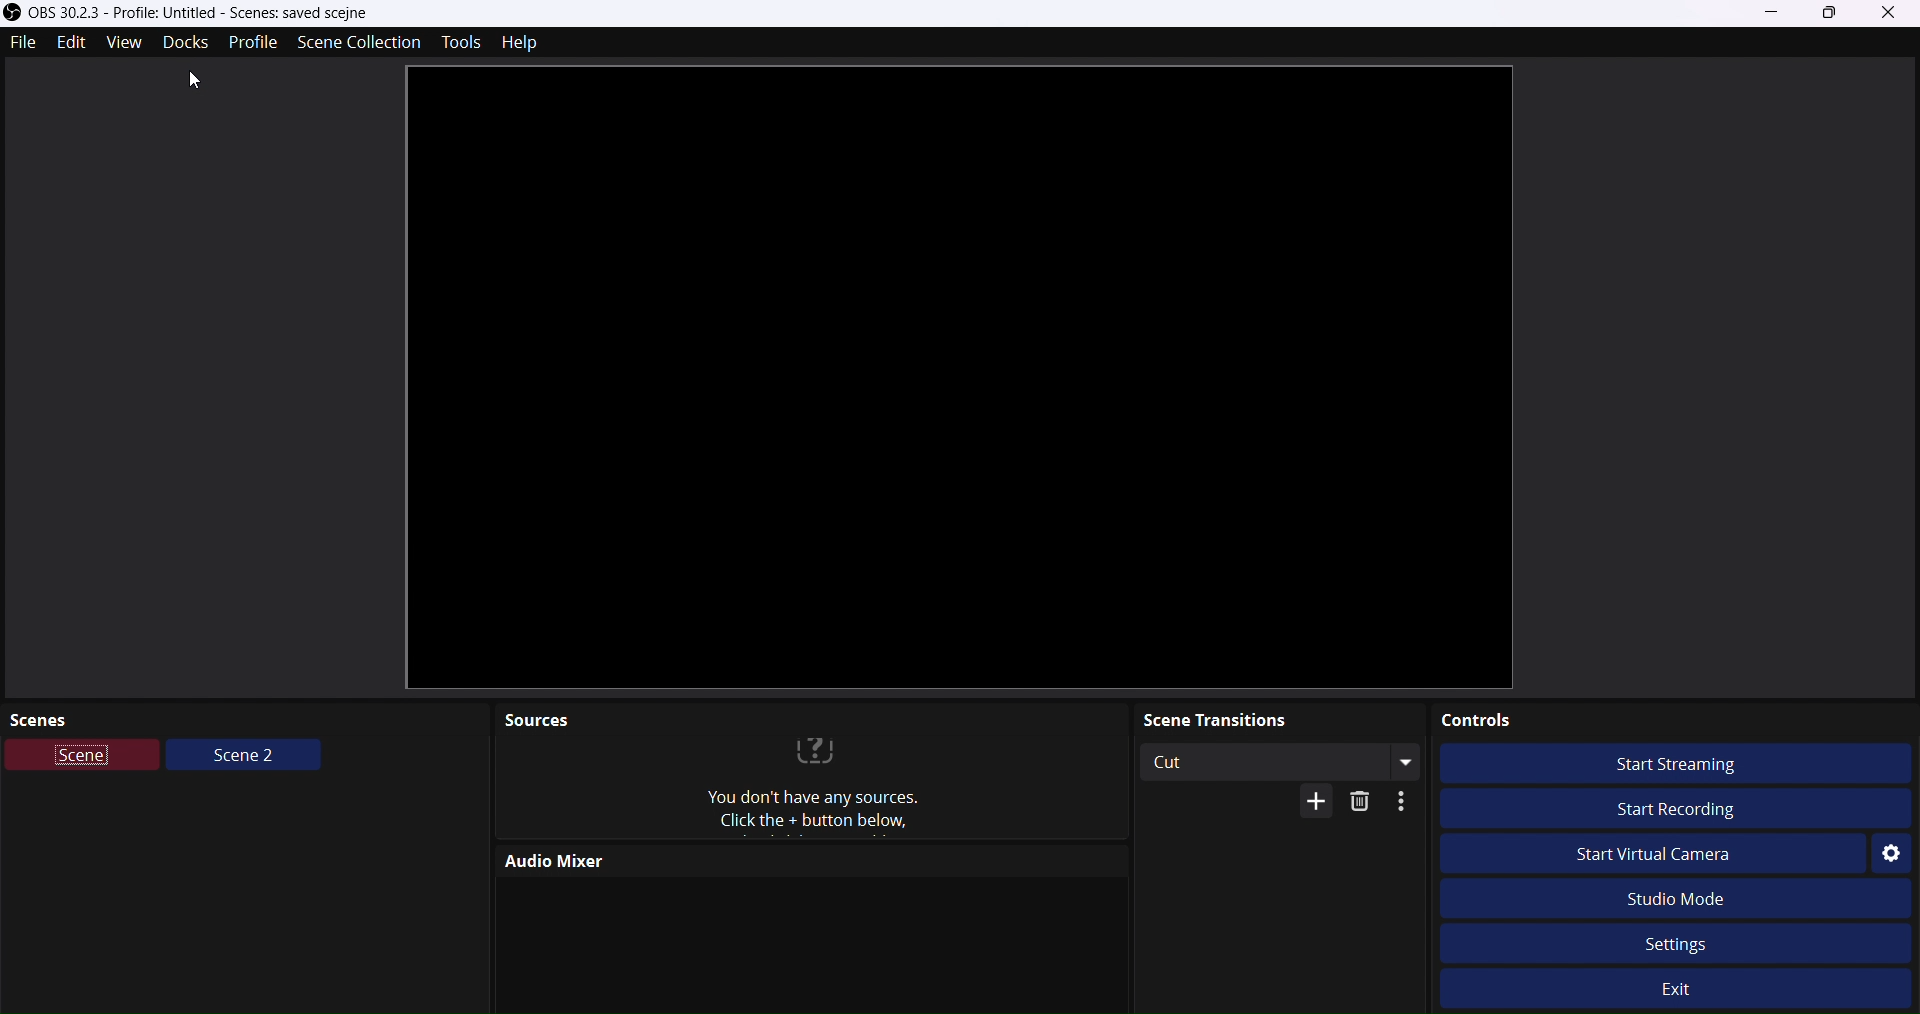 The width and height of the screenshot is (1920, 1014). What do you see at coordinates (1310, 800) in the screenshot?
I see `Add` at bounding box center [1310, 800].